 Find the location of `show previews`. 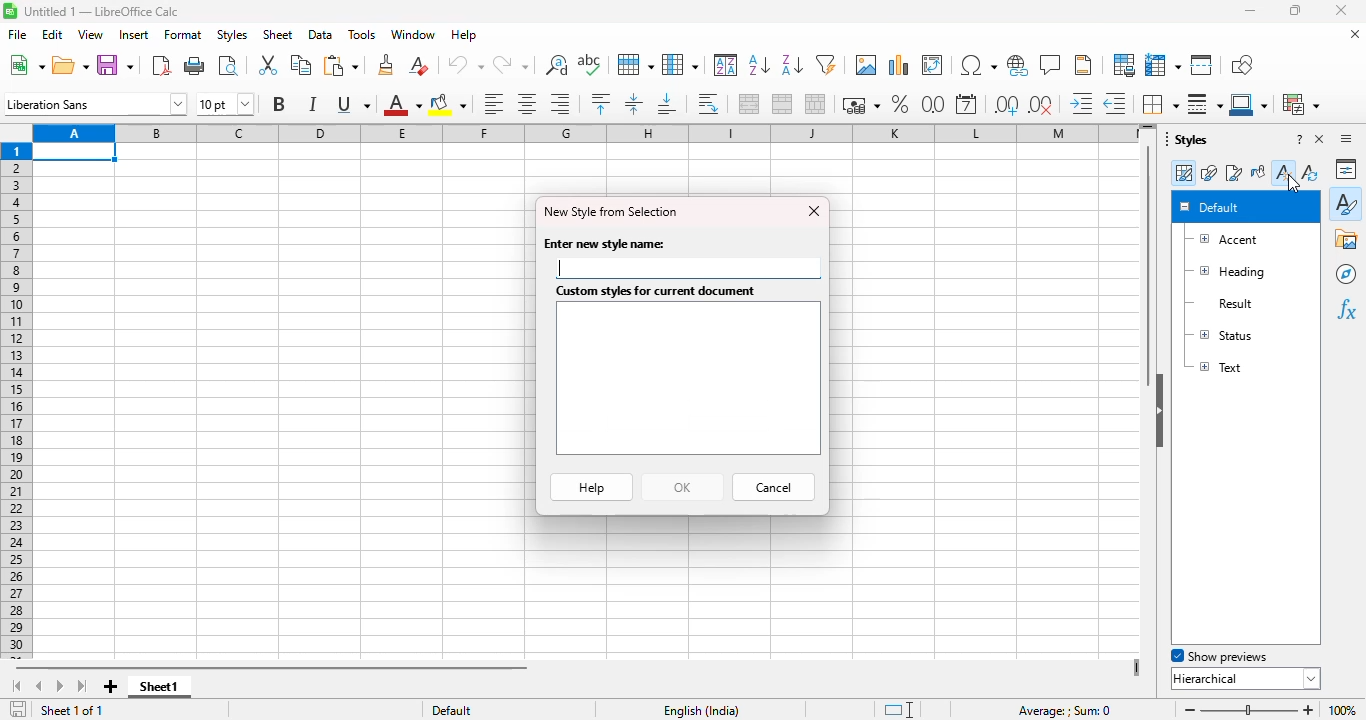

show previews is located at coordinates (1220, 656).